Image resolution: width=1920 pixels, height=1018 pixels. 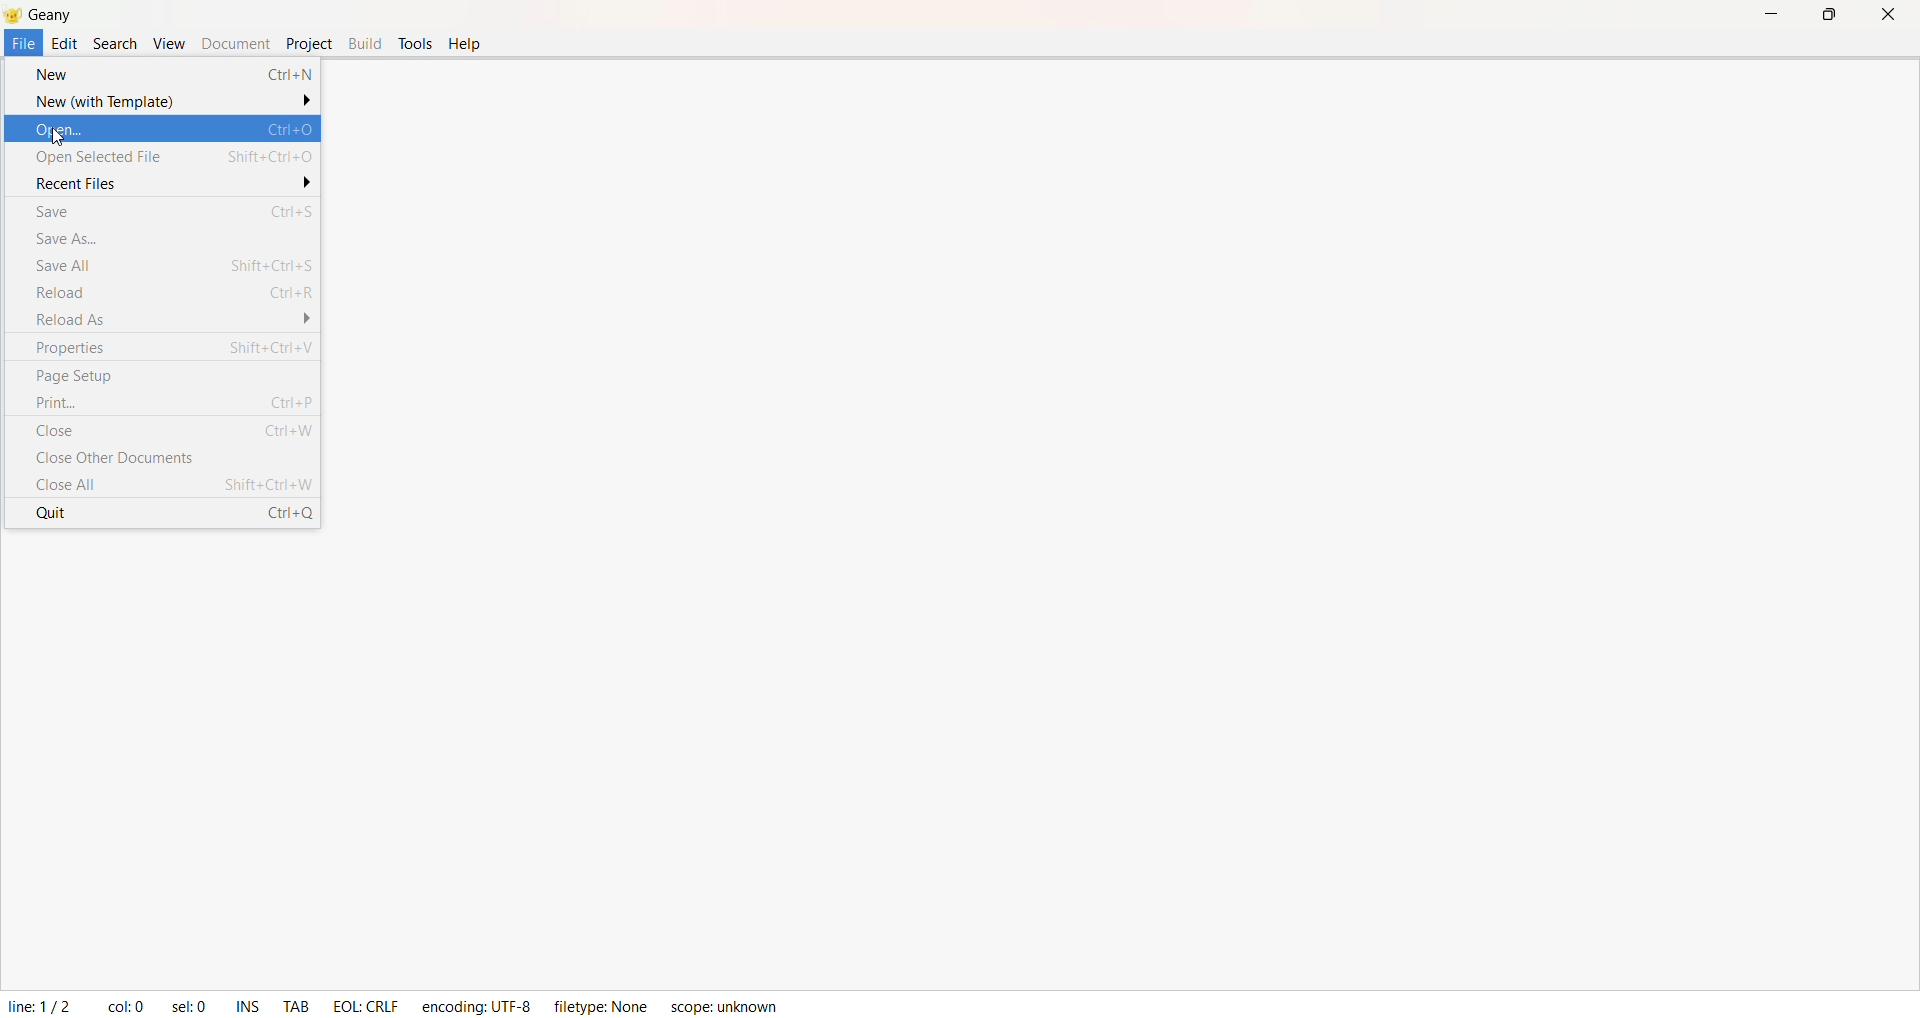 What do you see at coordinates (1886, 19) in the screenshot?
I see `Close` at bounding box center [1886, 19].